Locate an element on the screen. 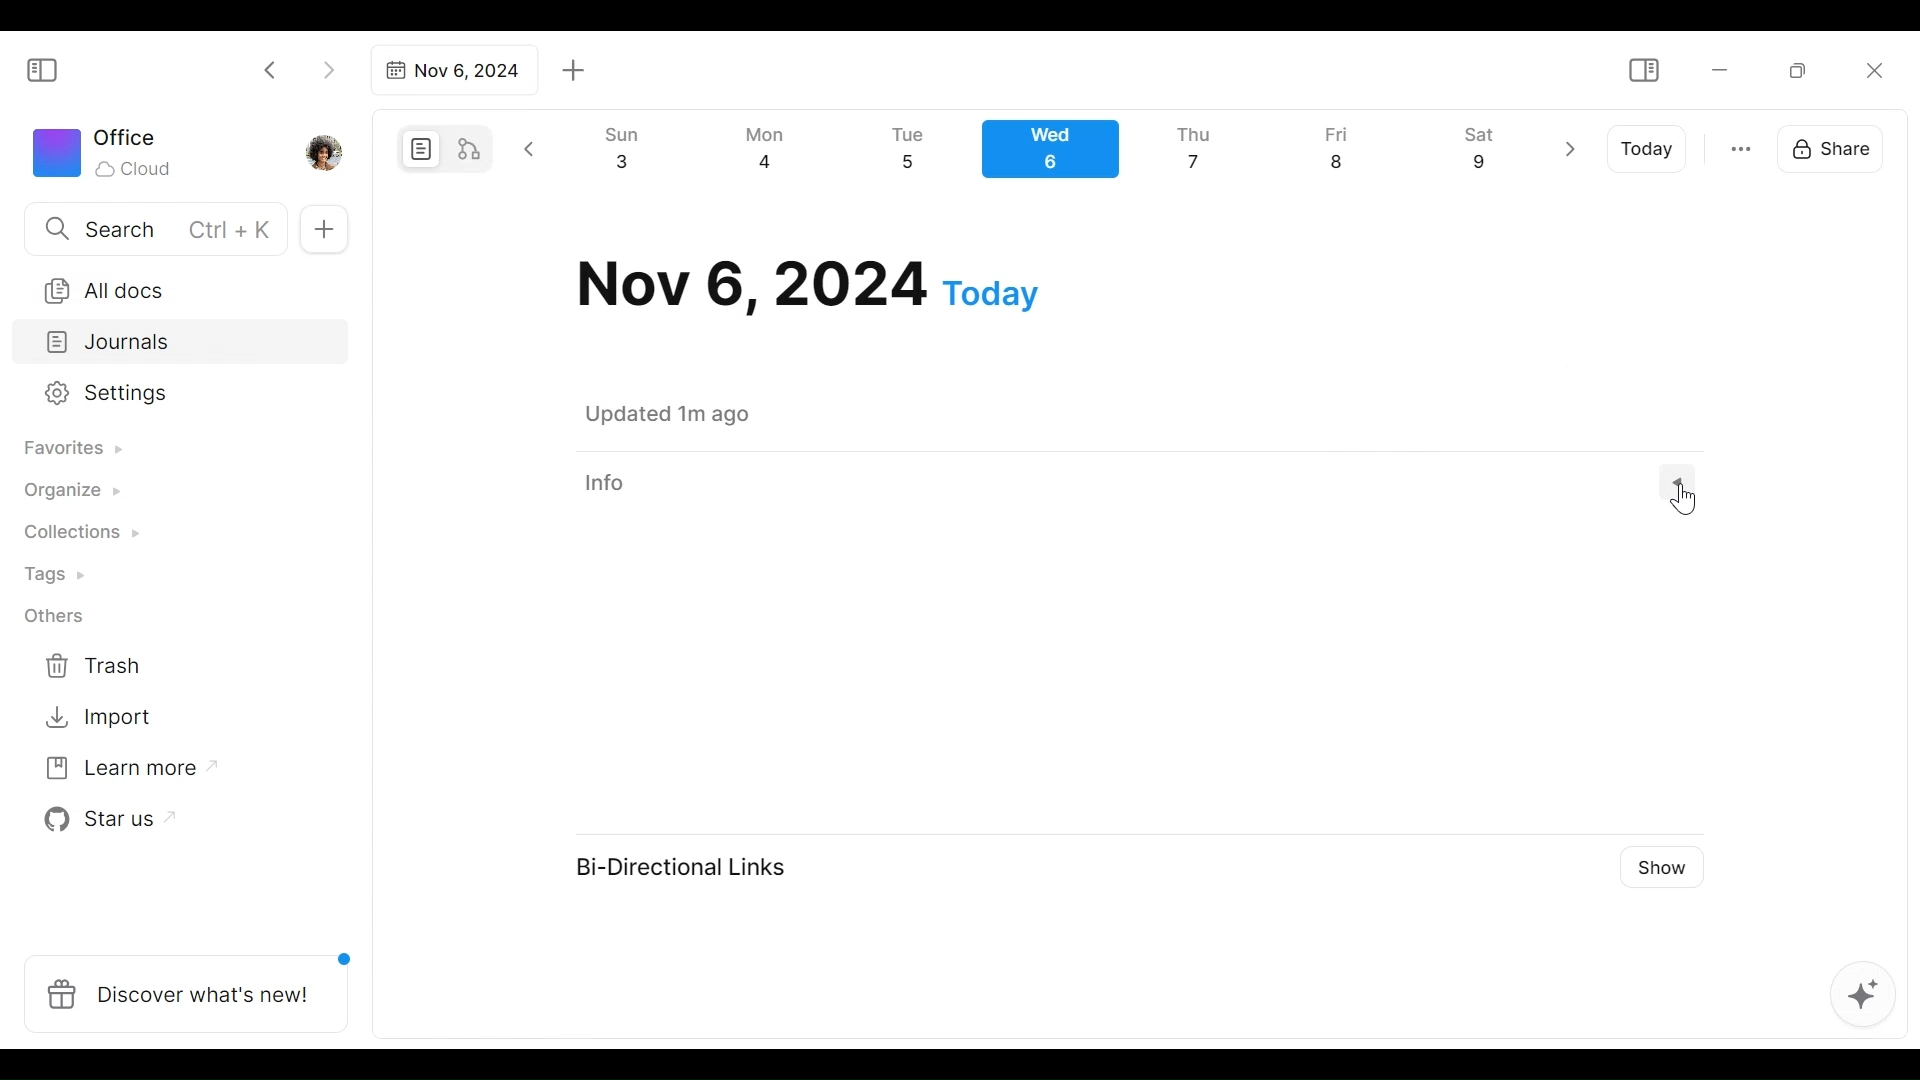 The image size is (1920, 1080). View Information is located at coordinates (1131, 482).